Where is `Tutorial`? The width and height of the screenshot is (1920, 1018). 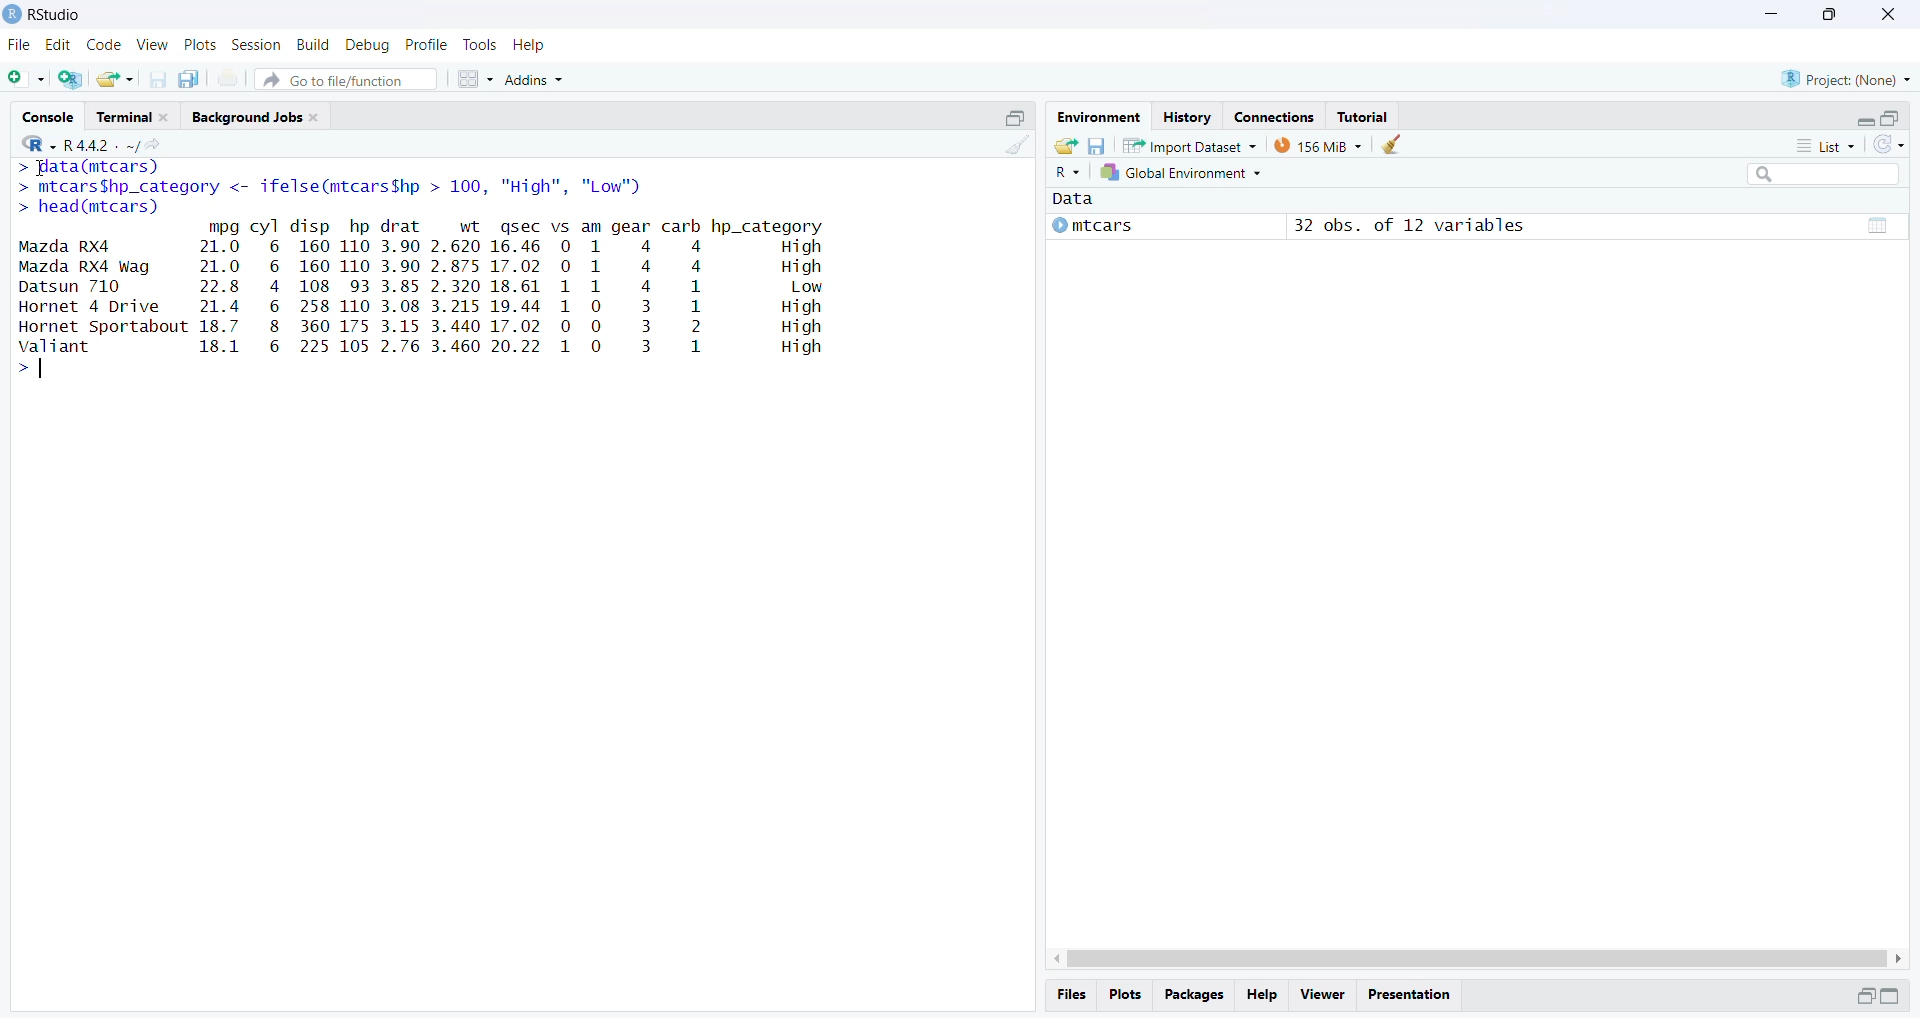 Tutorial is located at coordinates (1366, 116).